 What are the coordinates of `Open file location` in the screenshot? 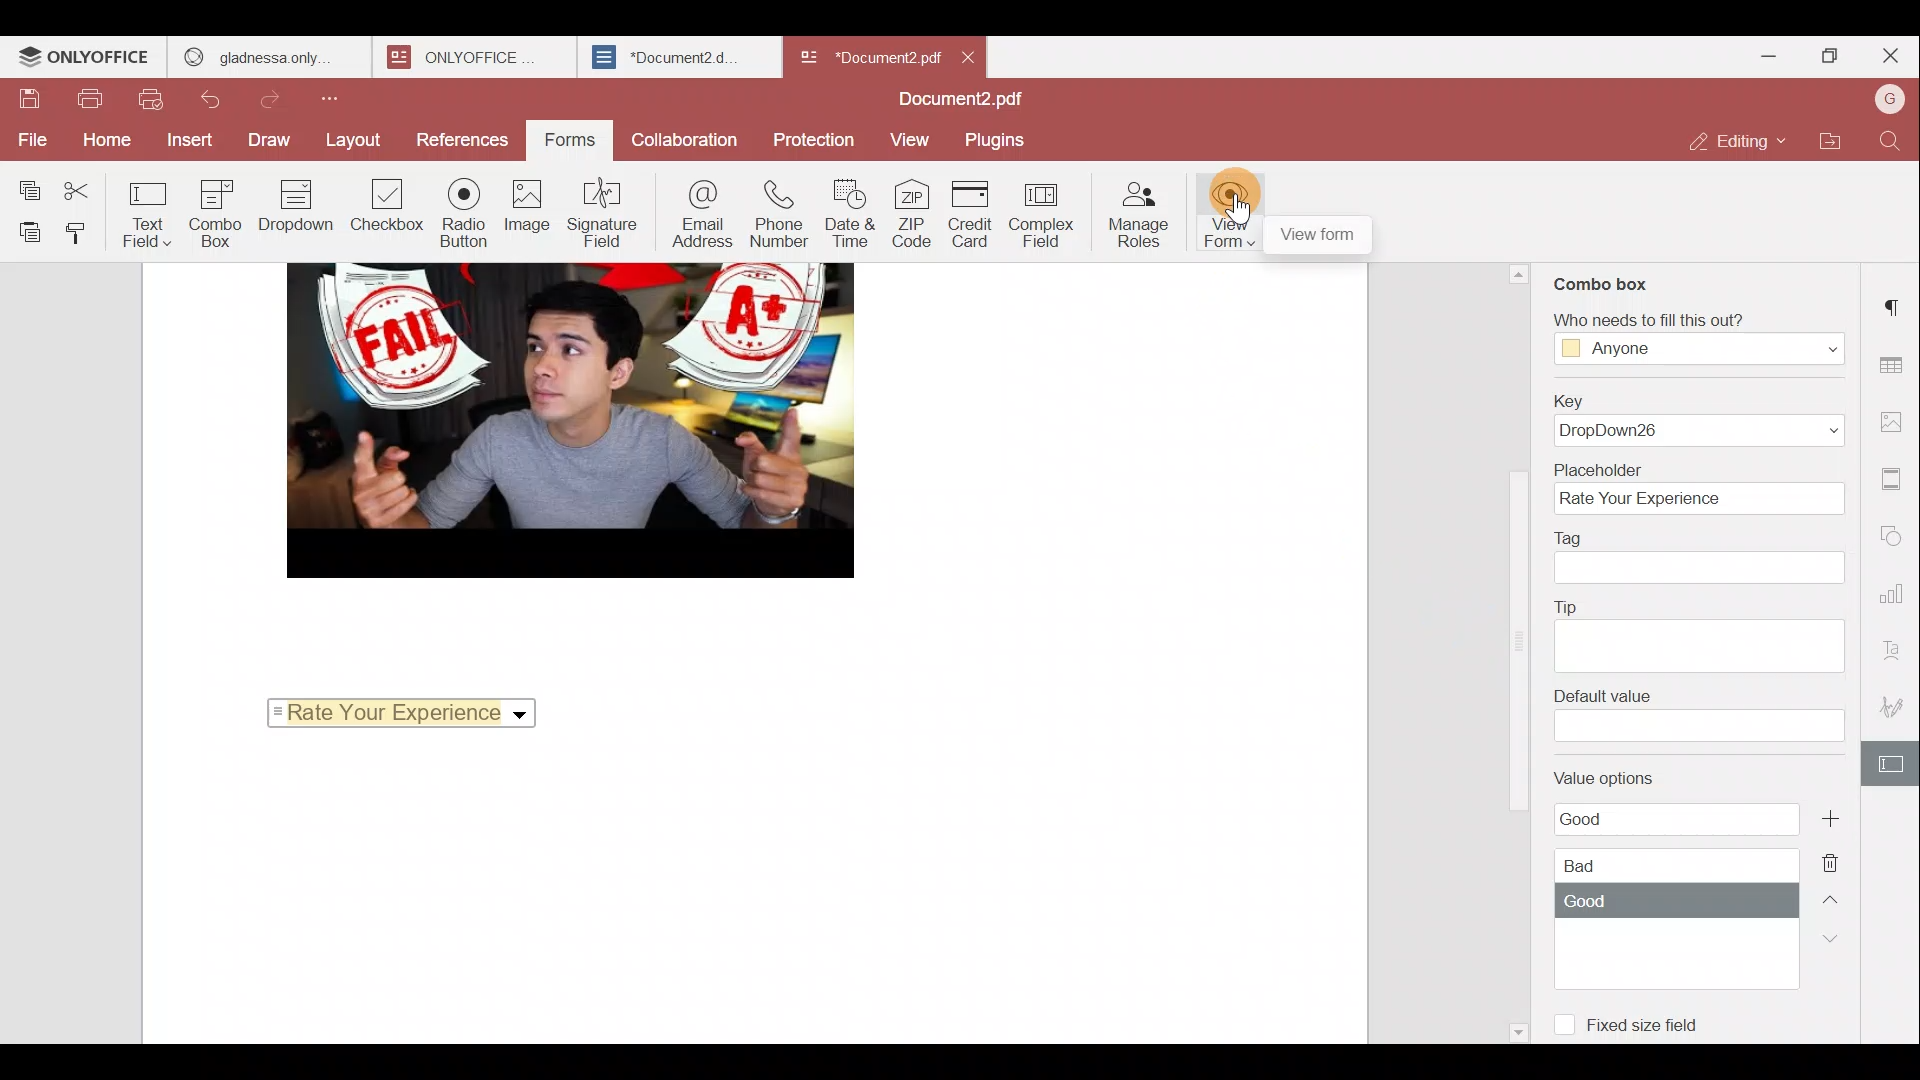 It's located at (1826, 145).